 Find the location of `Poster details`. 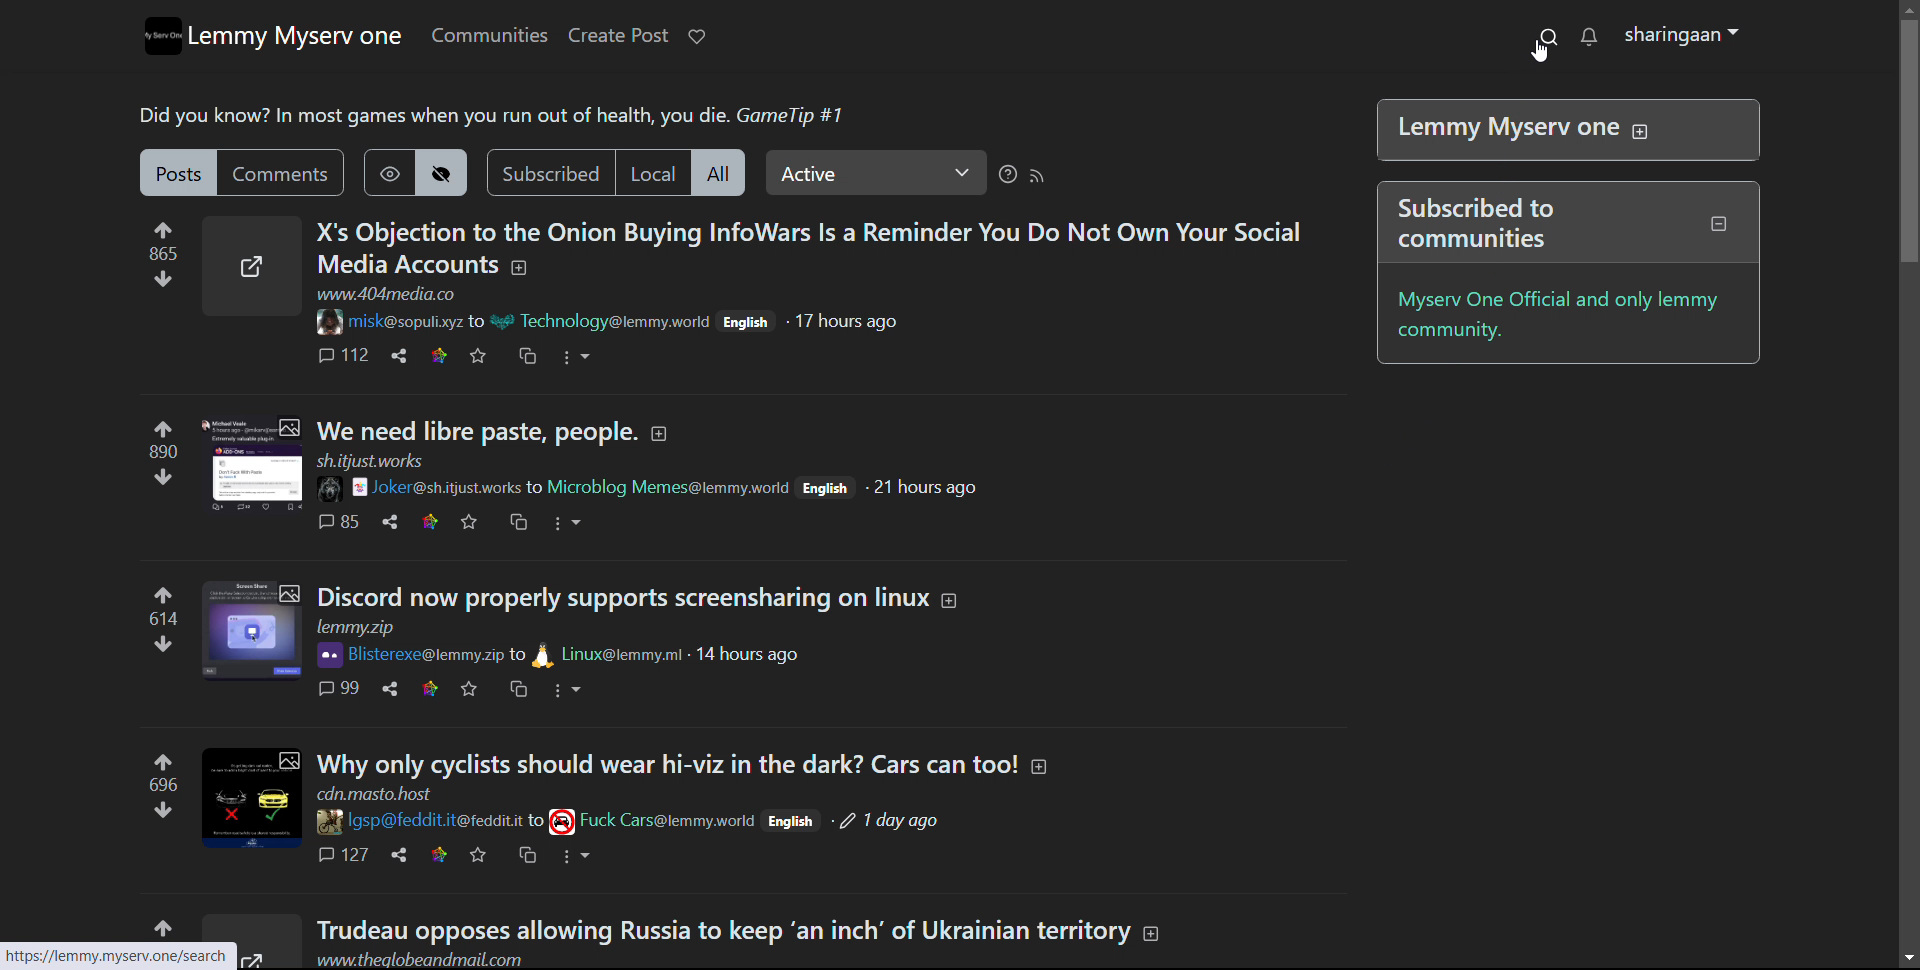

Poster details is located at coordinates (539, 820).